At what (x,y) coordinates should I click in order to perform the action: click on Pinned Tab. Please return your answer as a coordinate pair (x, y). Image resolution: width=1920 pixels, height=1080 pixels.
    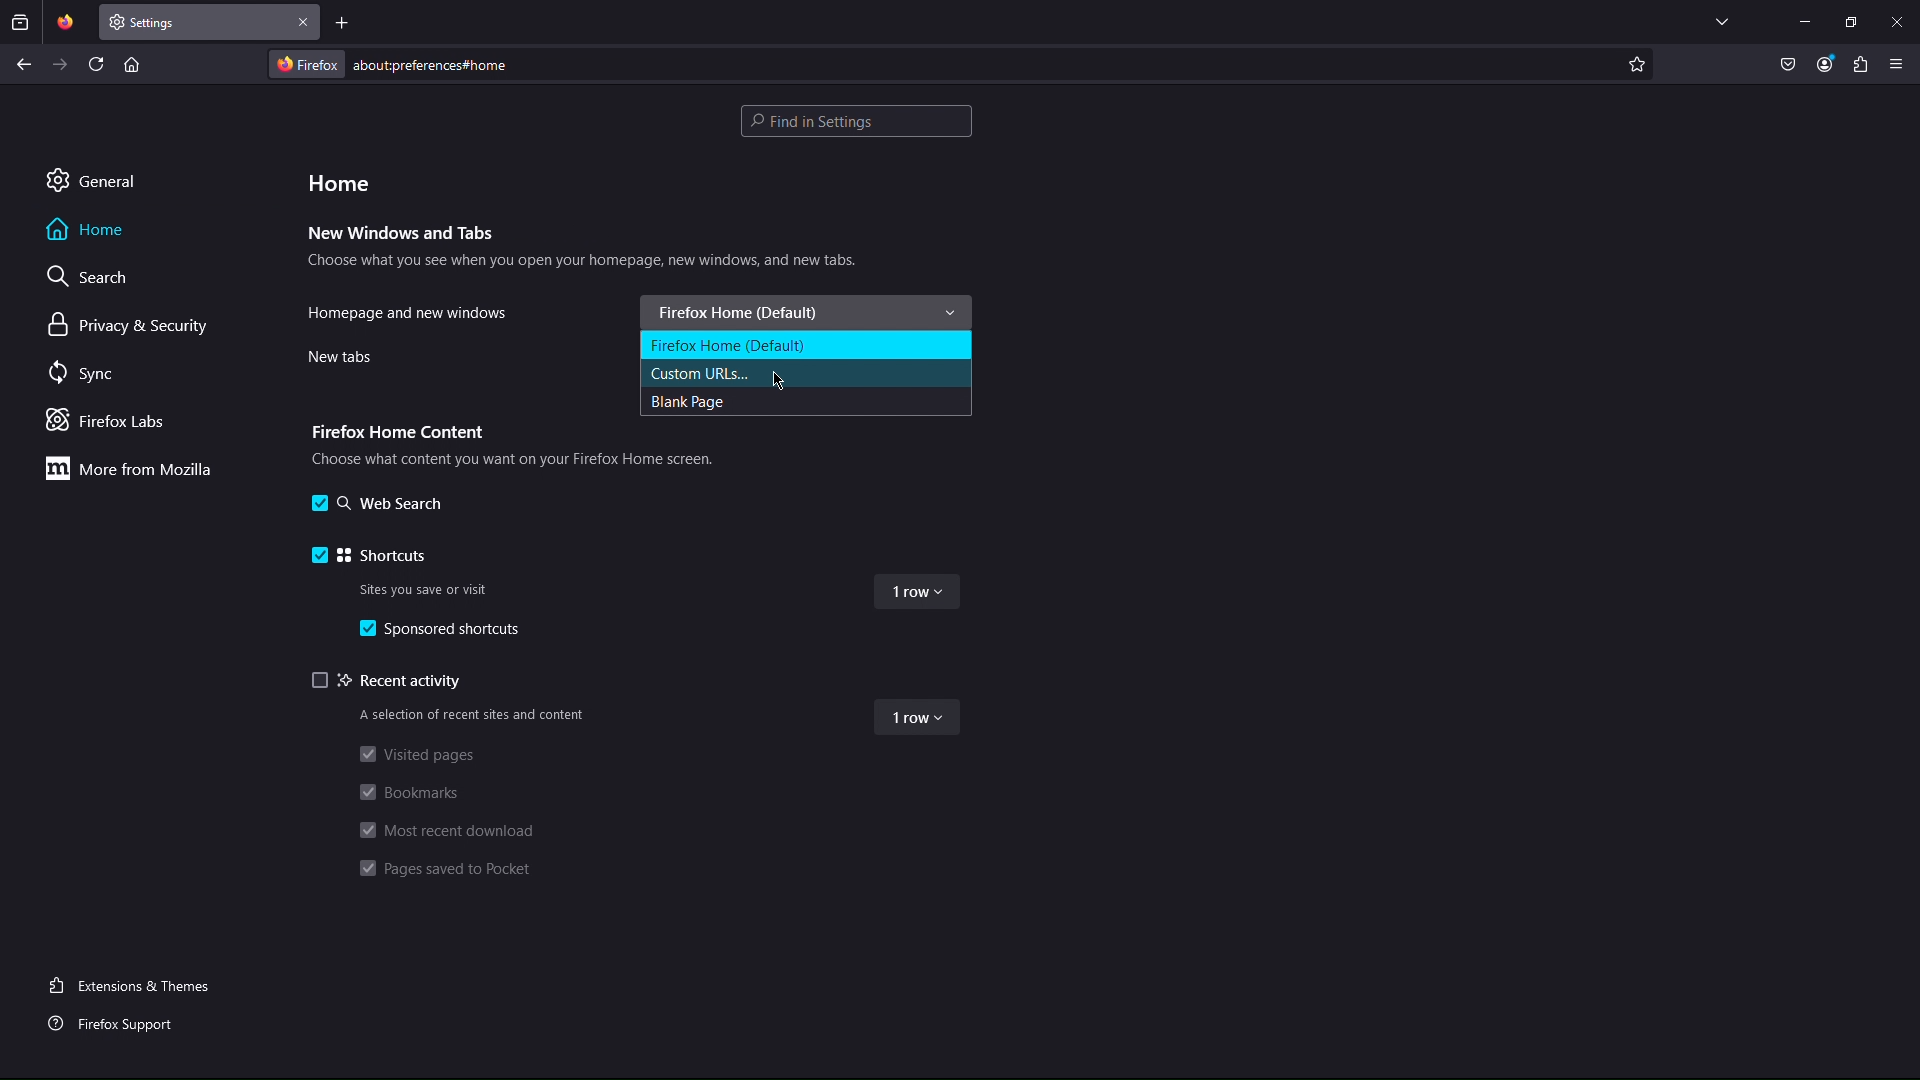
    Looking at the image, I should click on (65, 22).